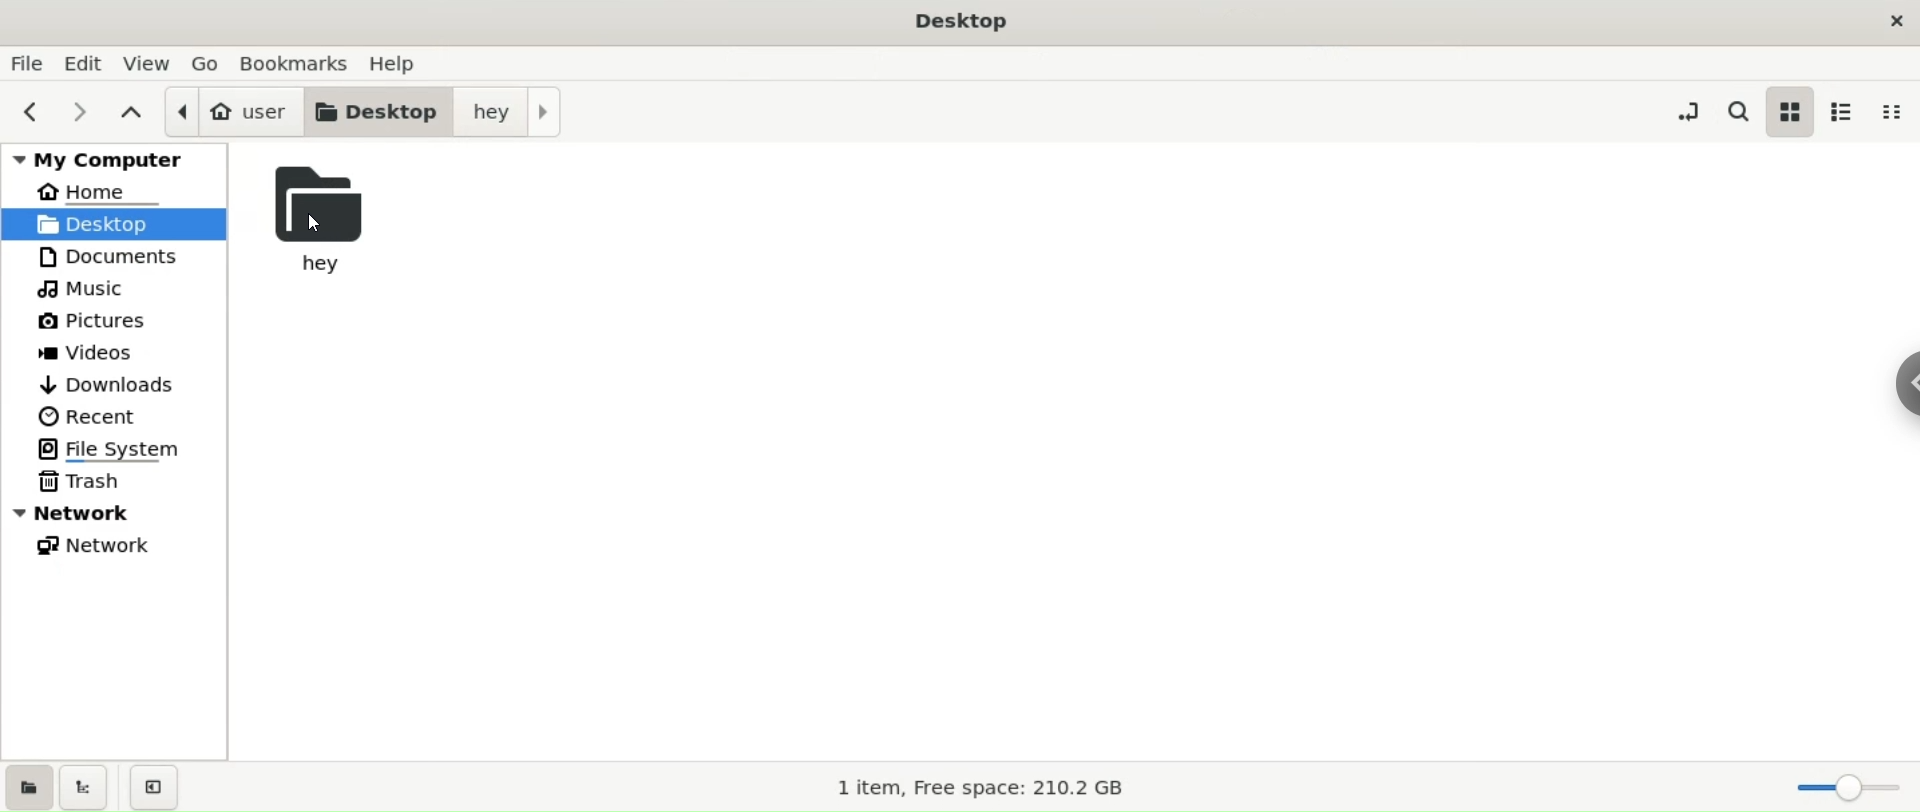 This screenshot has width=1920, height=812. Describe the element at coordinates (1681, 114) in the screenshot. I see `toggle location entry` at that location.